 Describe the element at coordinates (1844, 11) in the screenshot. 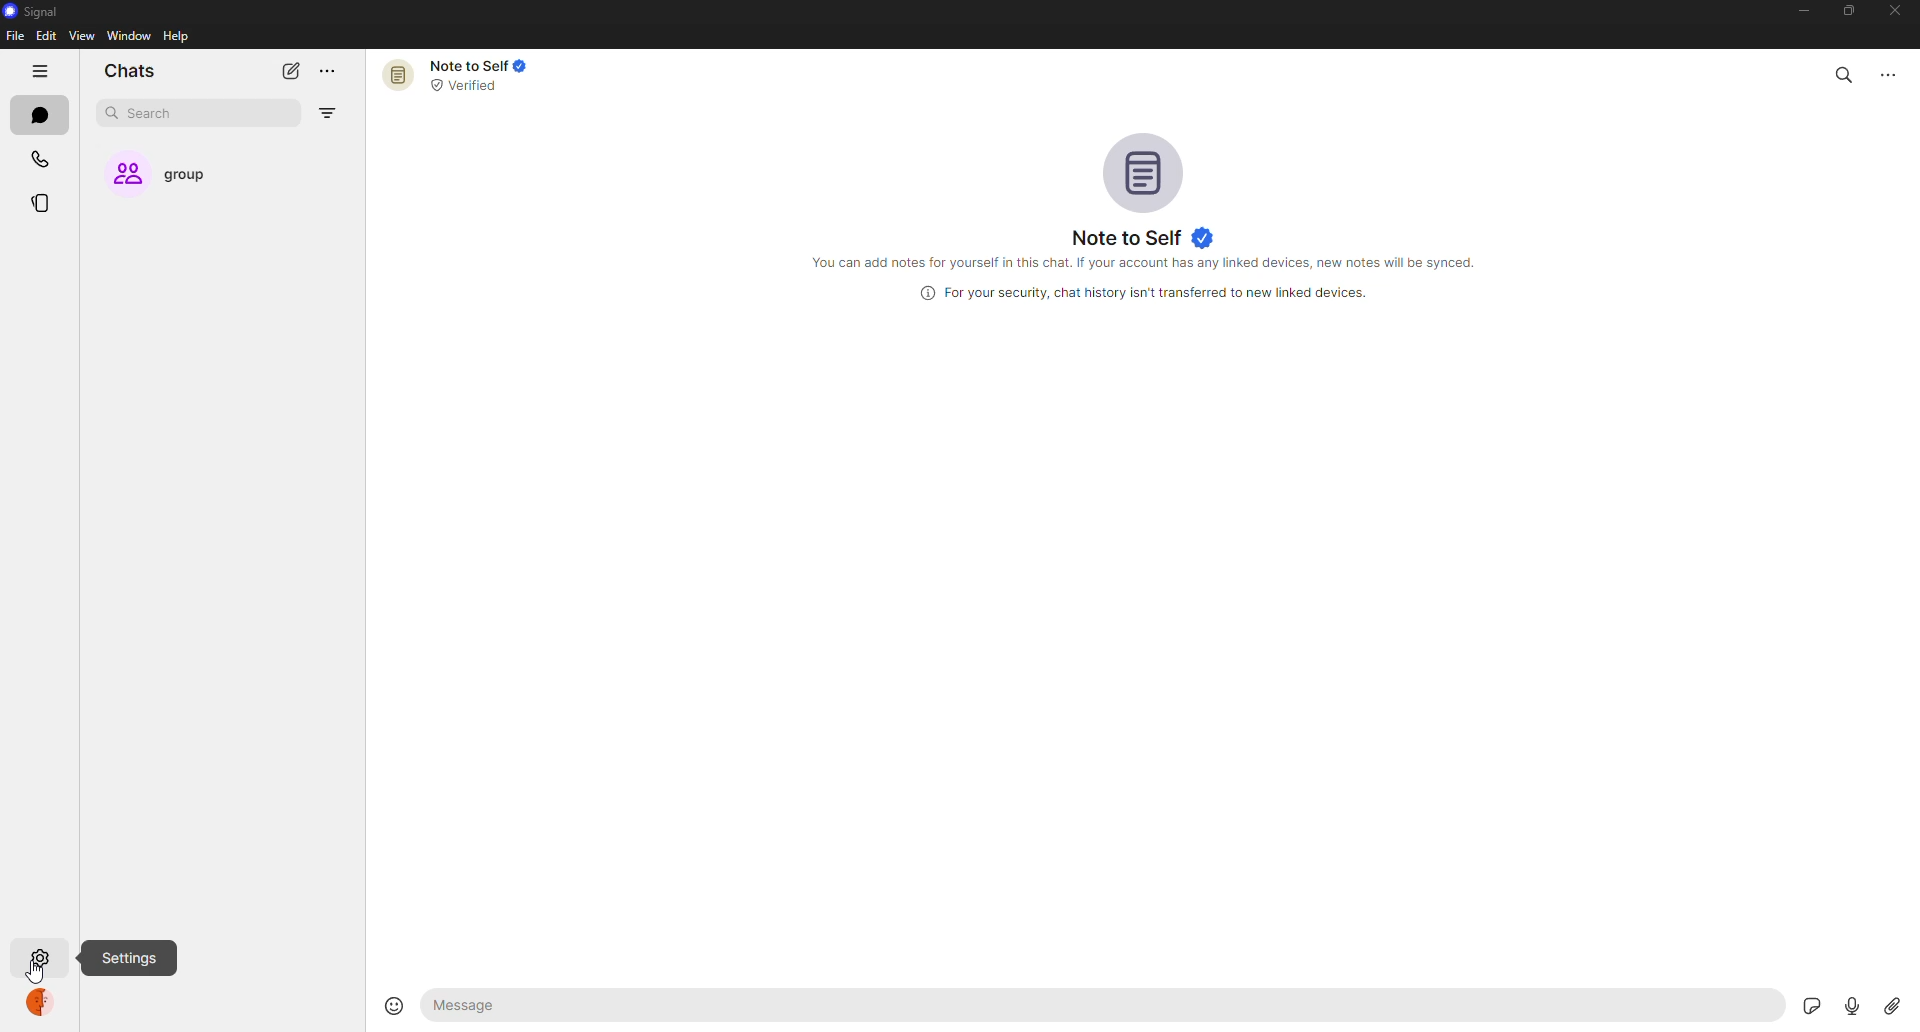

I see `maximize` at that location.